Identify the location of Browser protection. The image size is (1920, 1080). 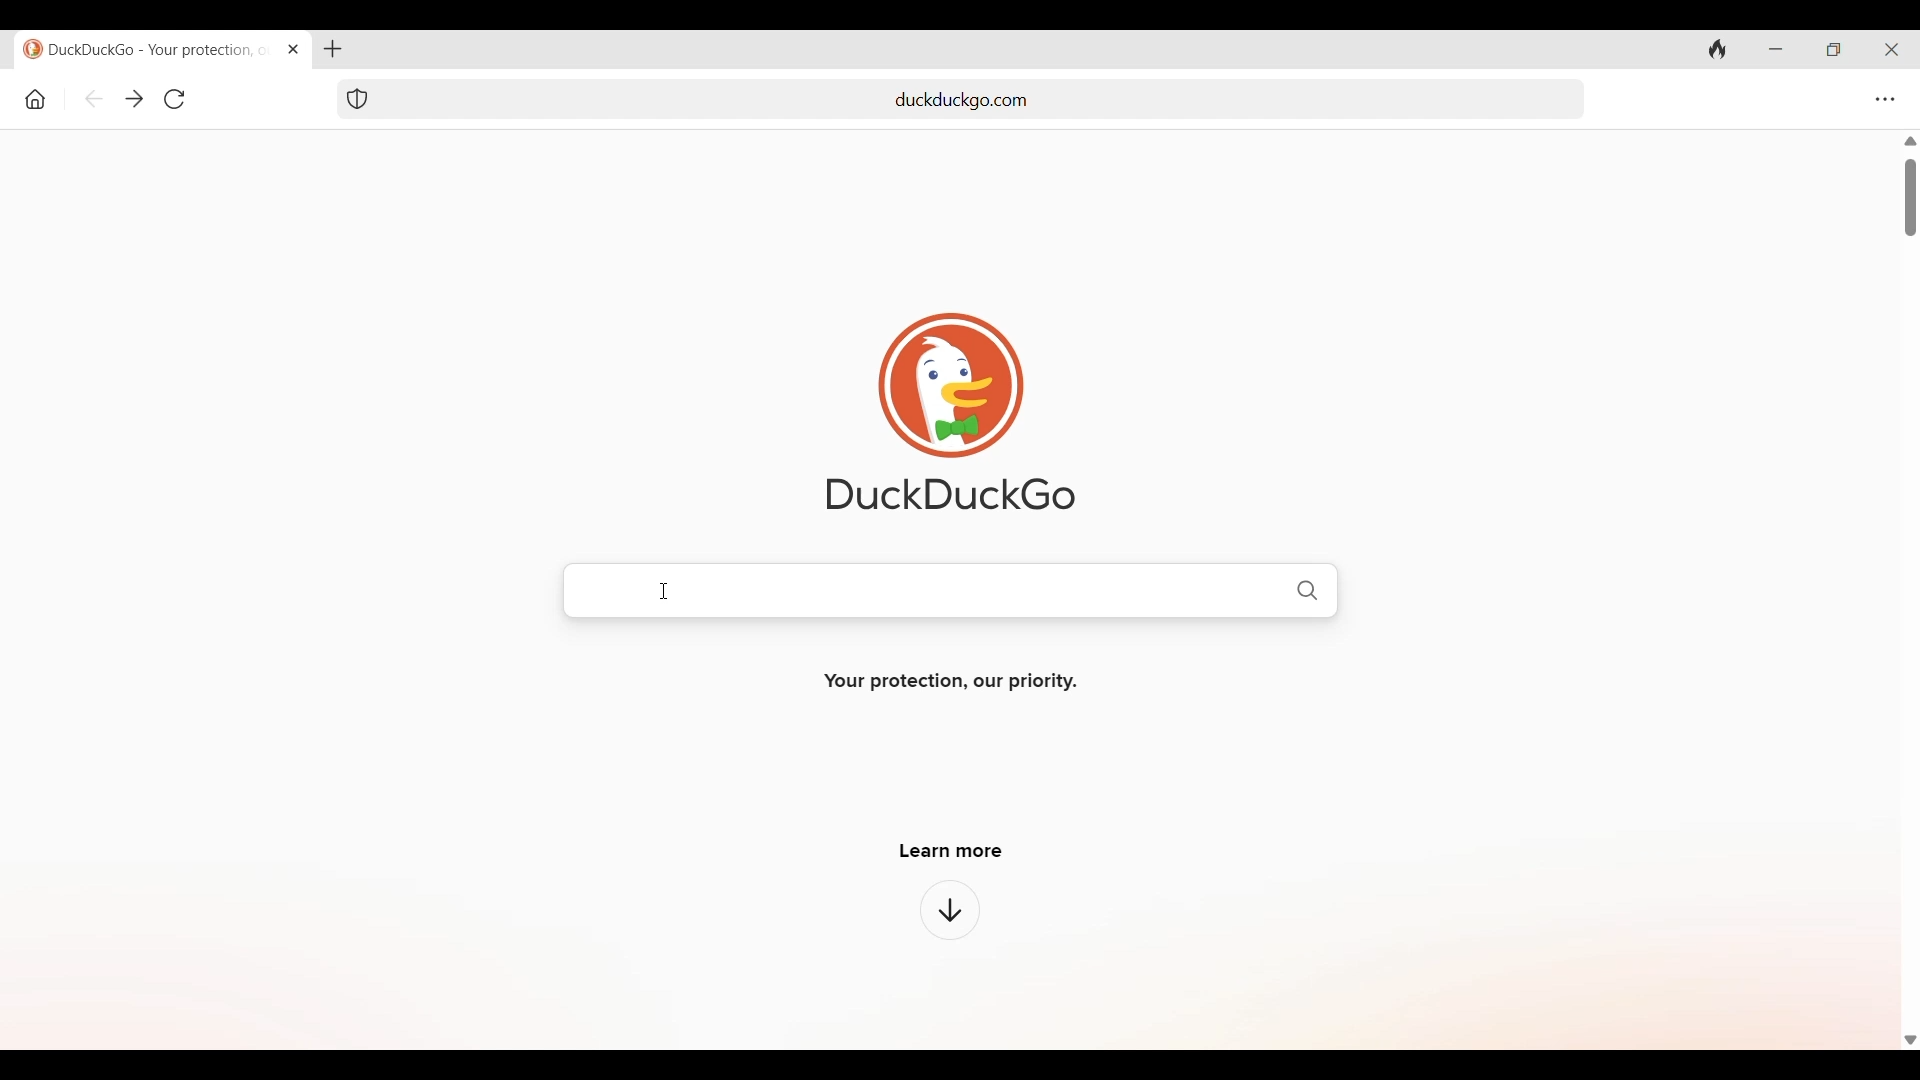
(358, 98).